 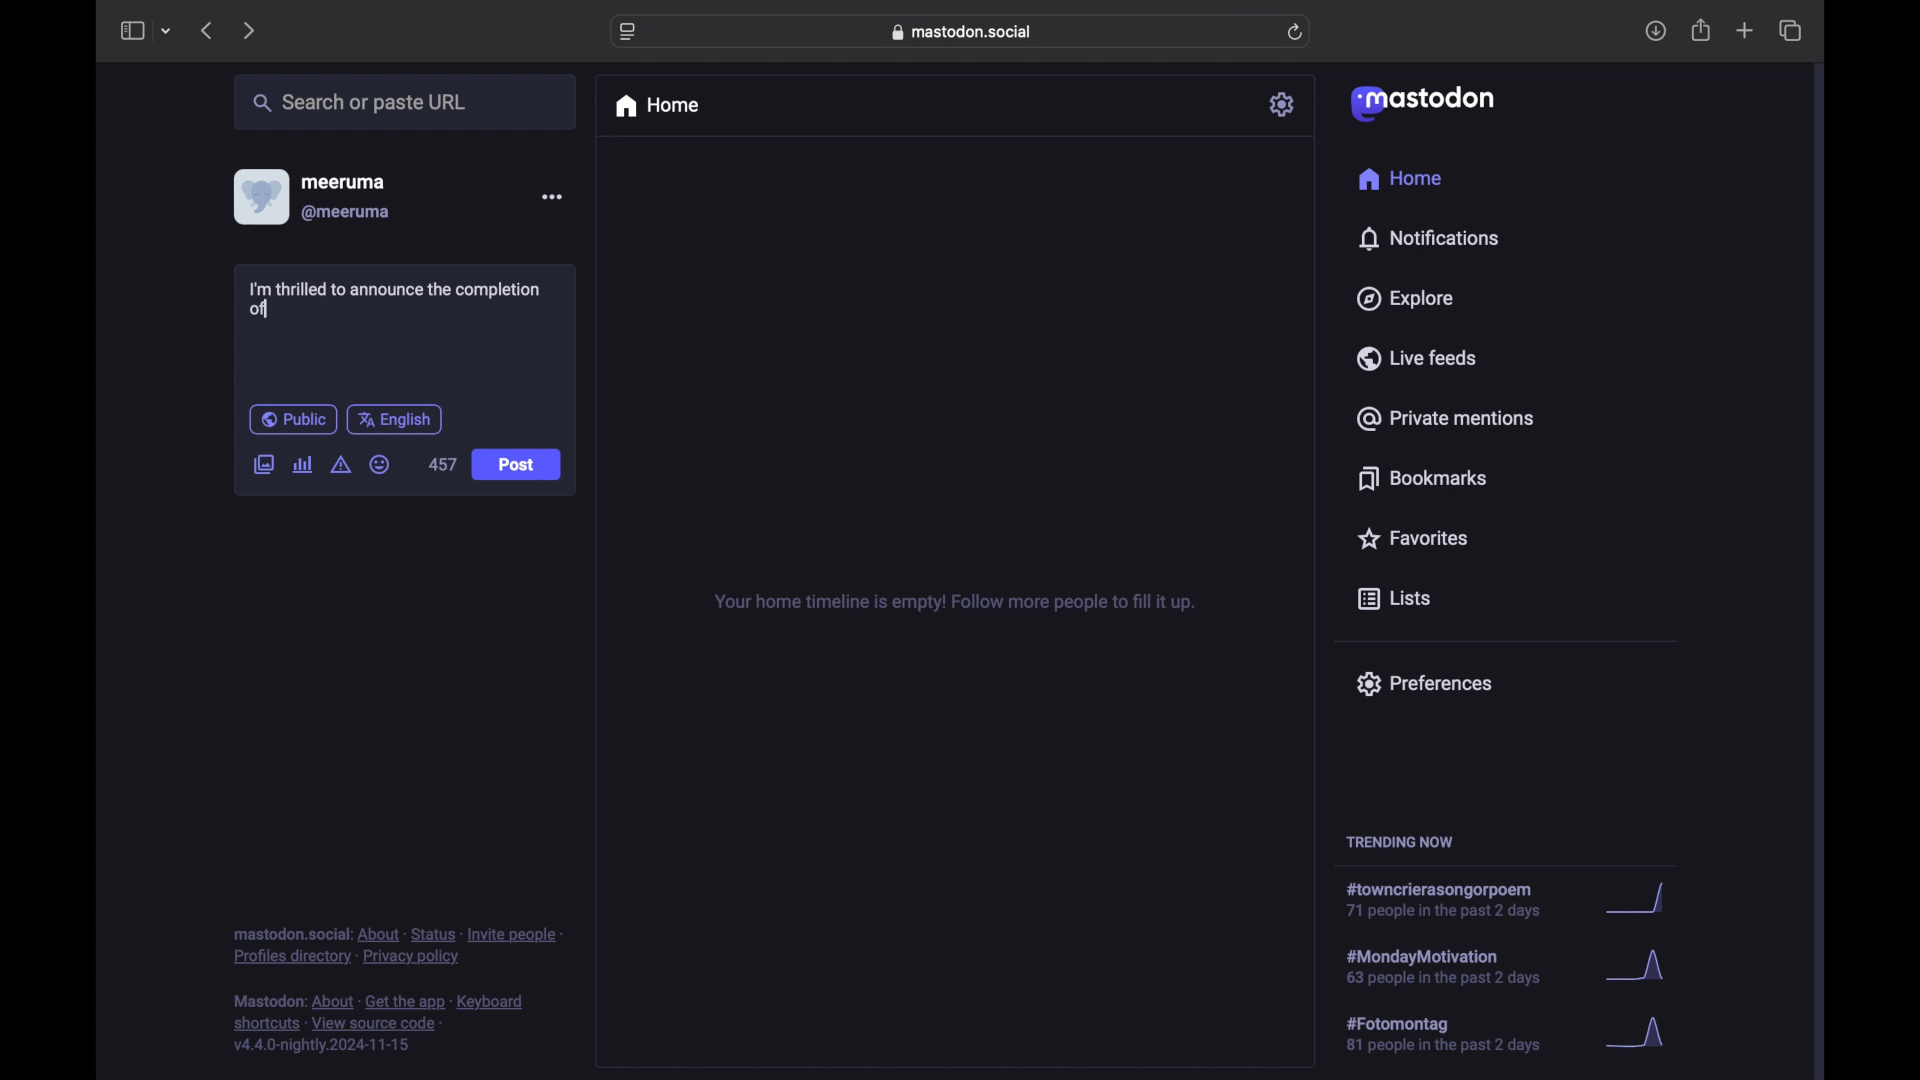 What do you see at coordinates (1457, 1032) in the screenshot?
I see `hashtag trend` at bounding box center [1457, 1032].